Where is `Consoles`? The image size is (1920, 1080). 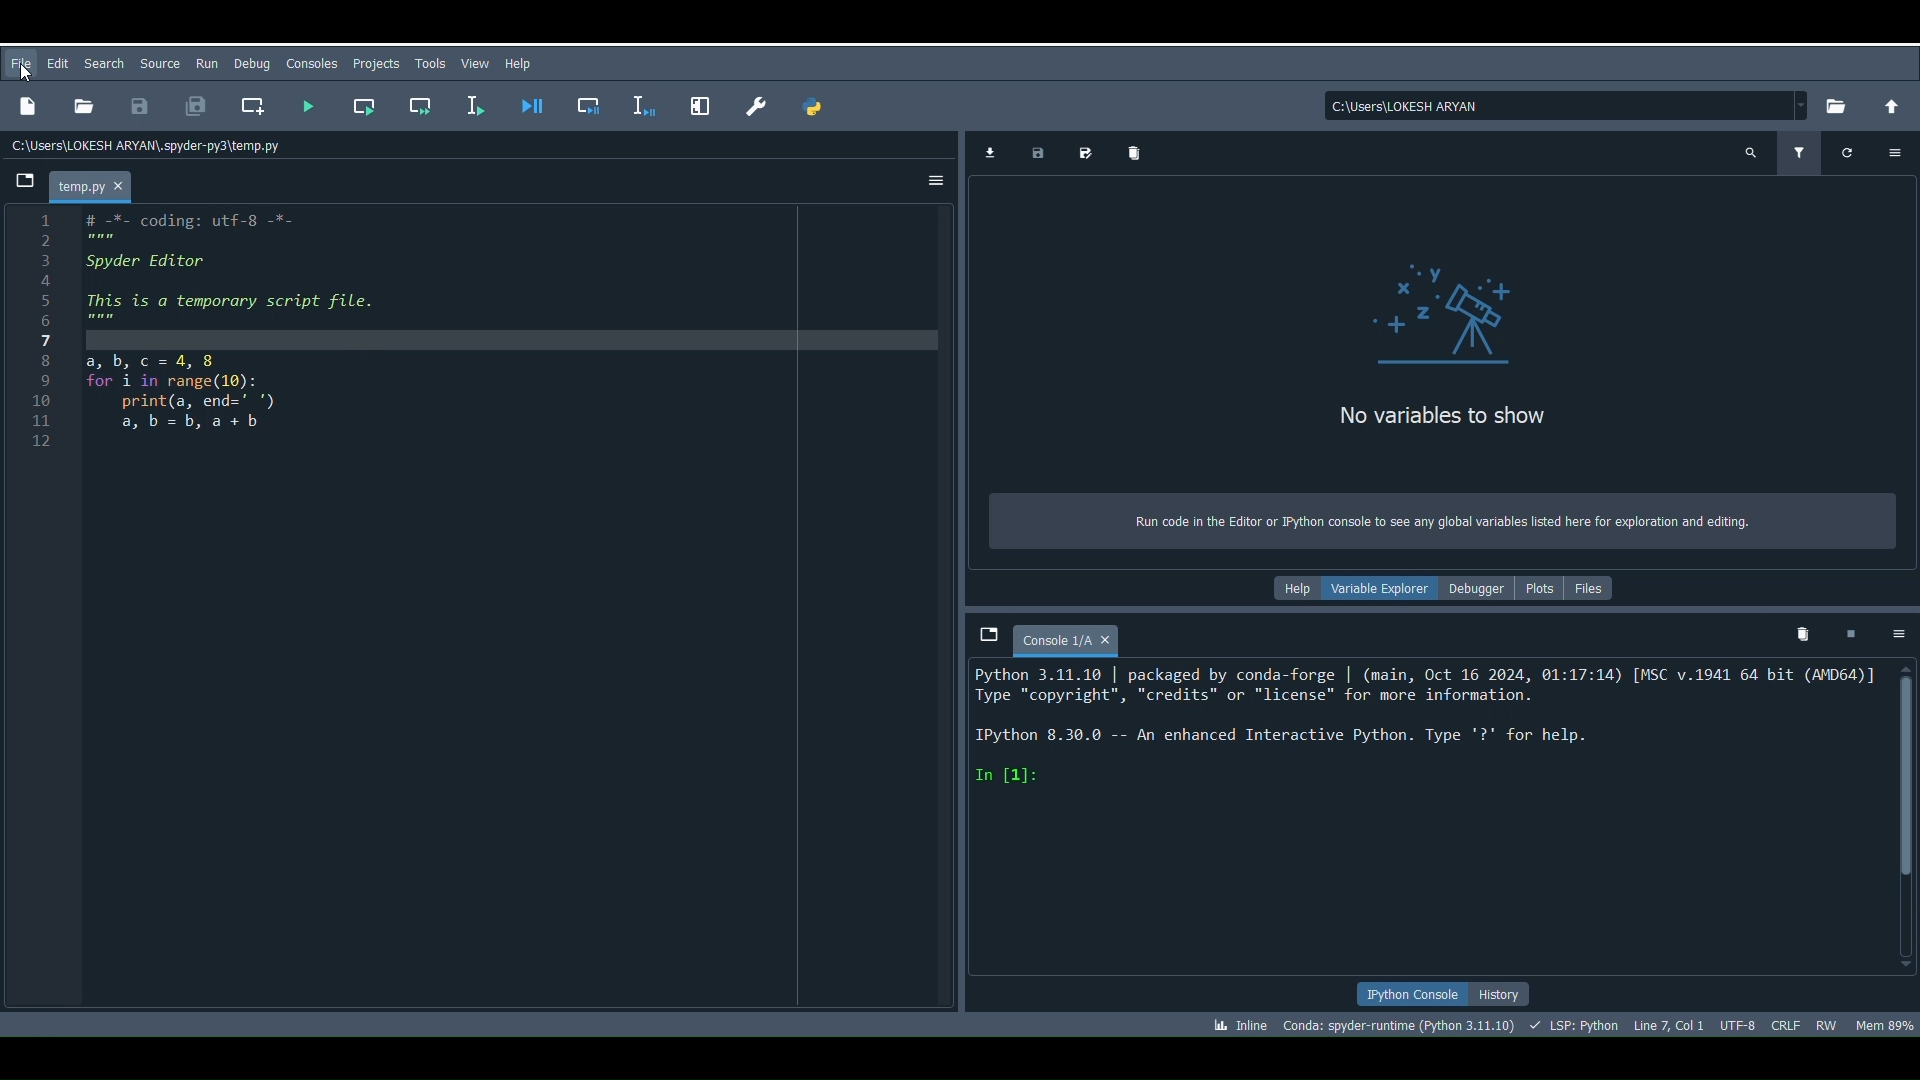
Consoles is located at coordinates (308, 62).